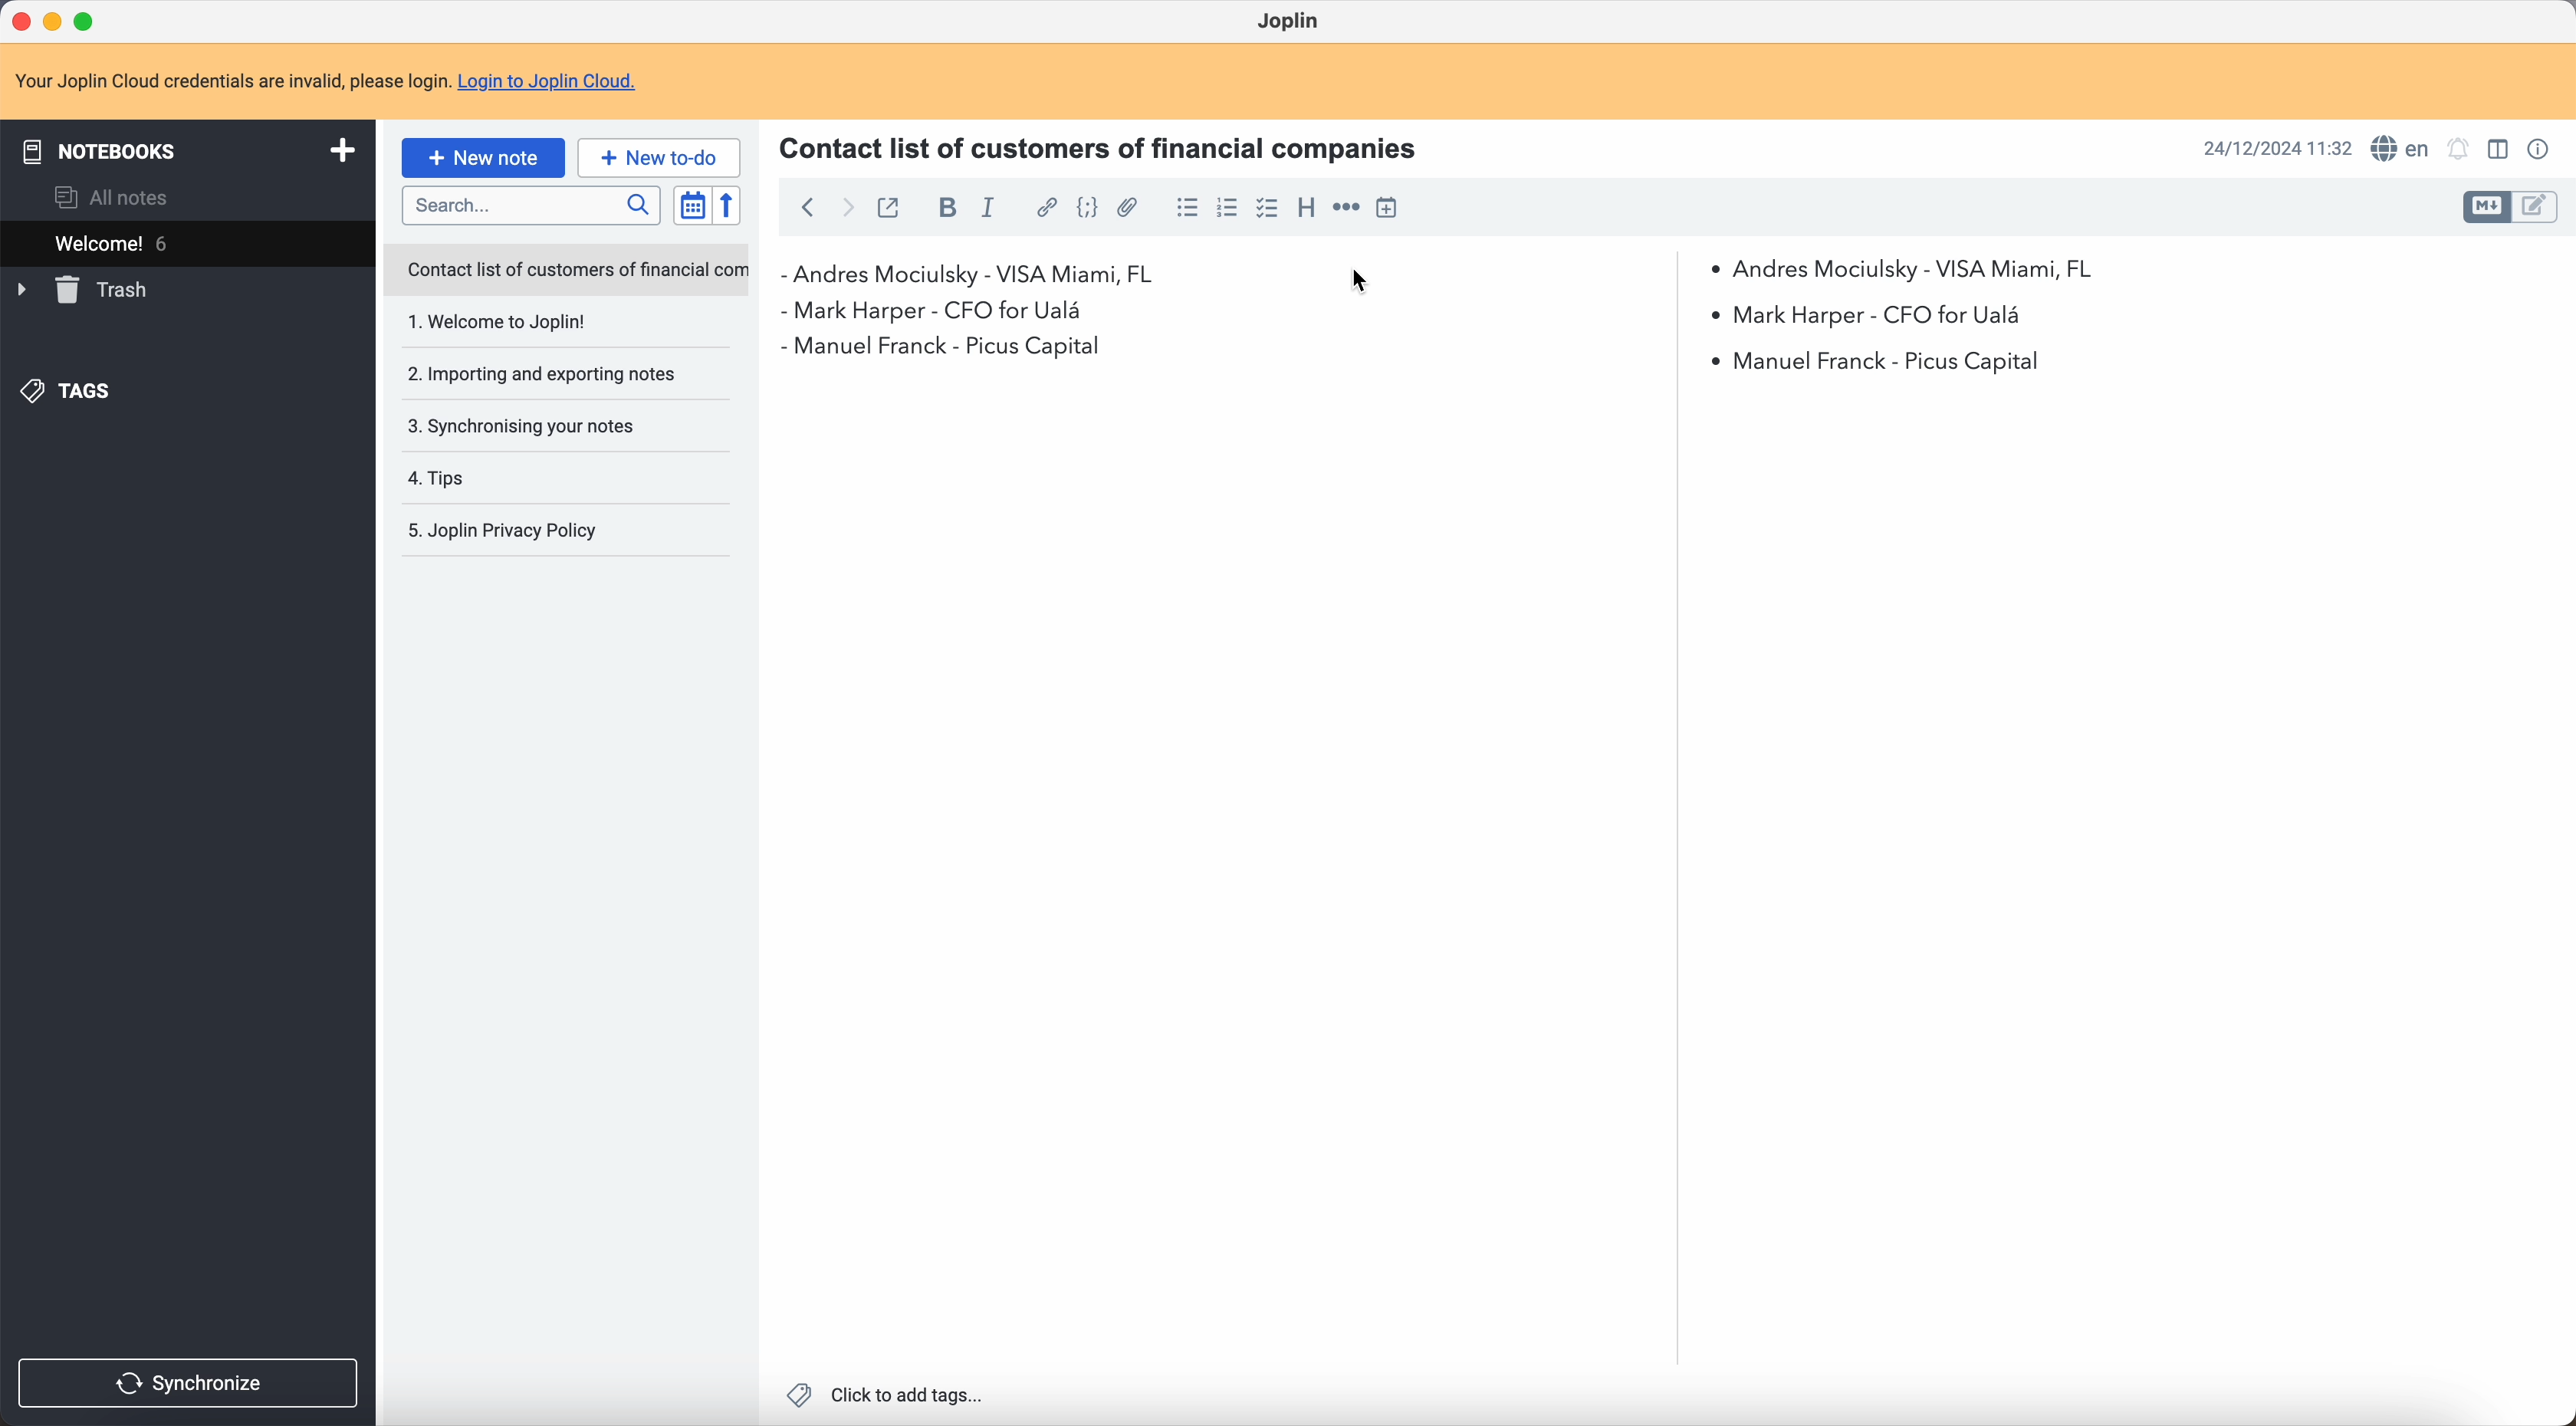 The width and height of the screenshot is (2576, 1426). What do you see at coordinates (849, 209) in the screenshot?
I see `foward` at bounding box center [849, 209].